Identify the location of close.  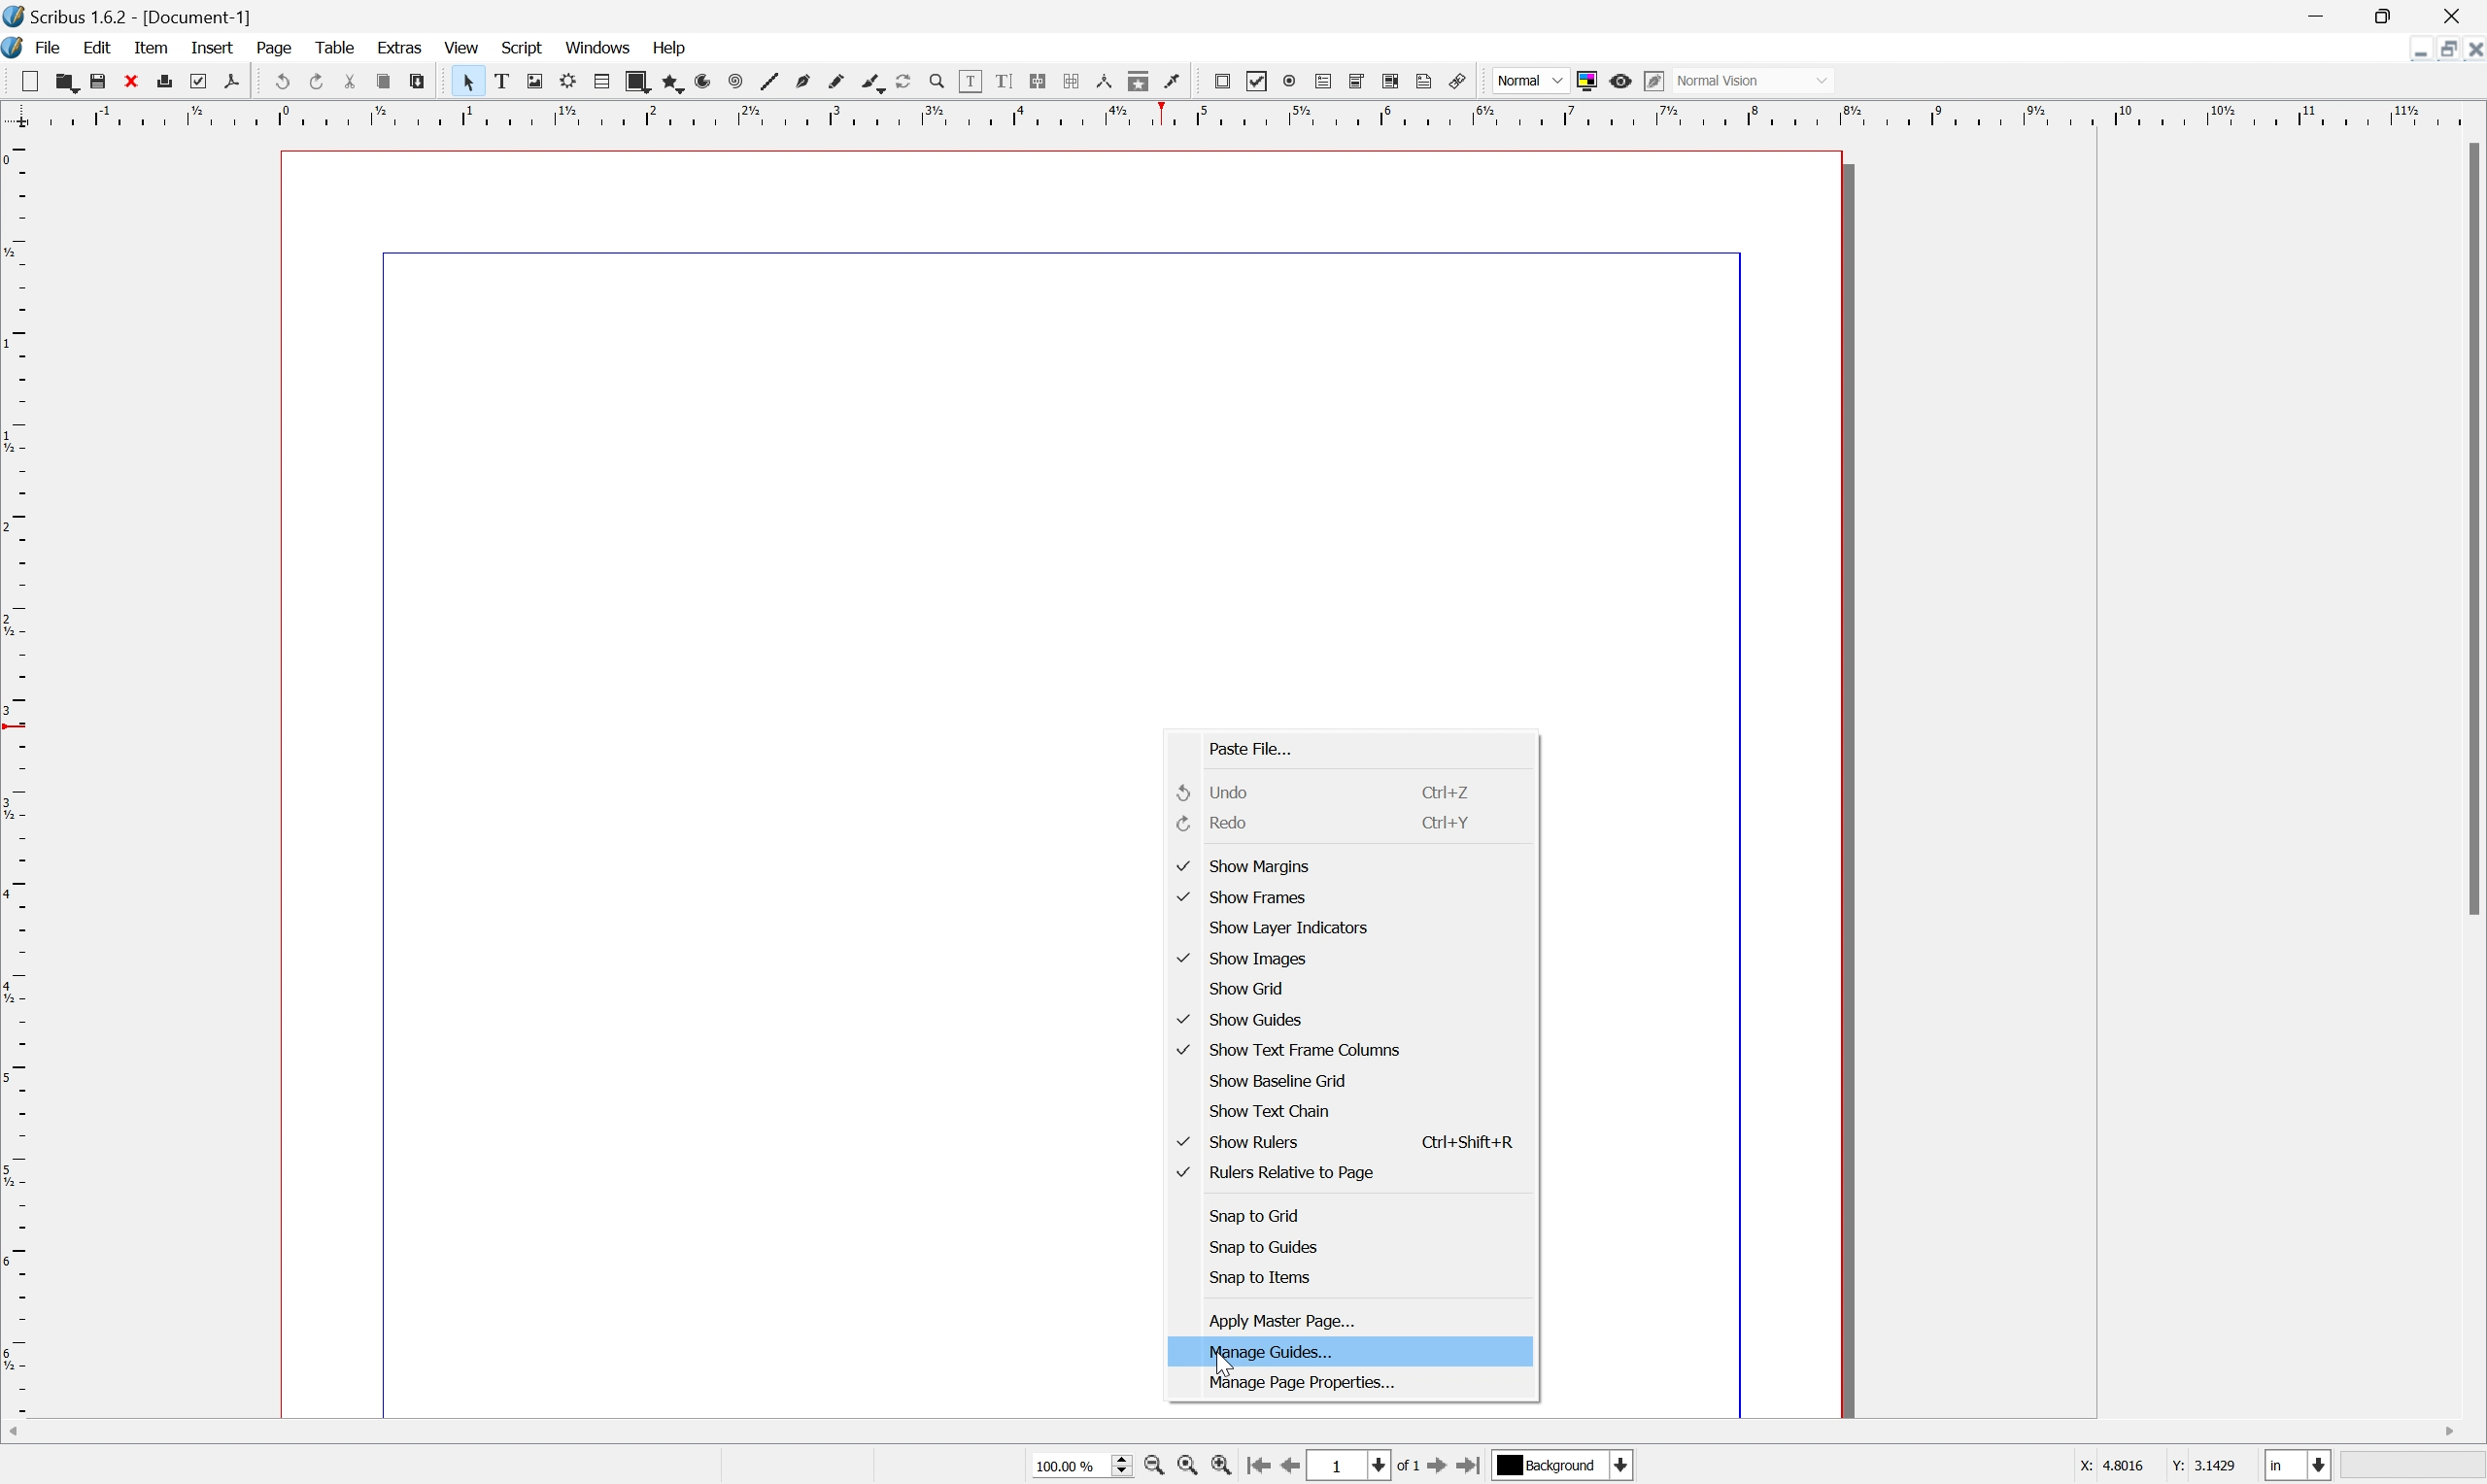
(2464, 13).